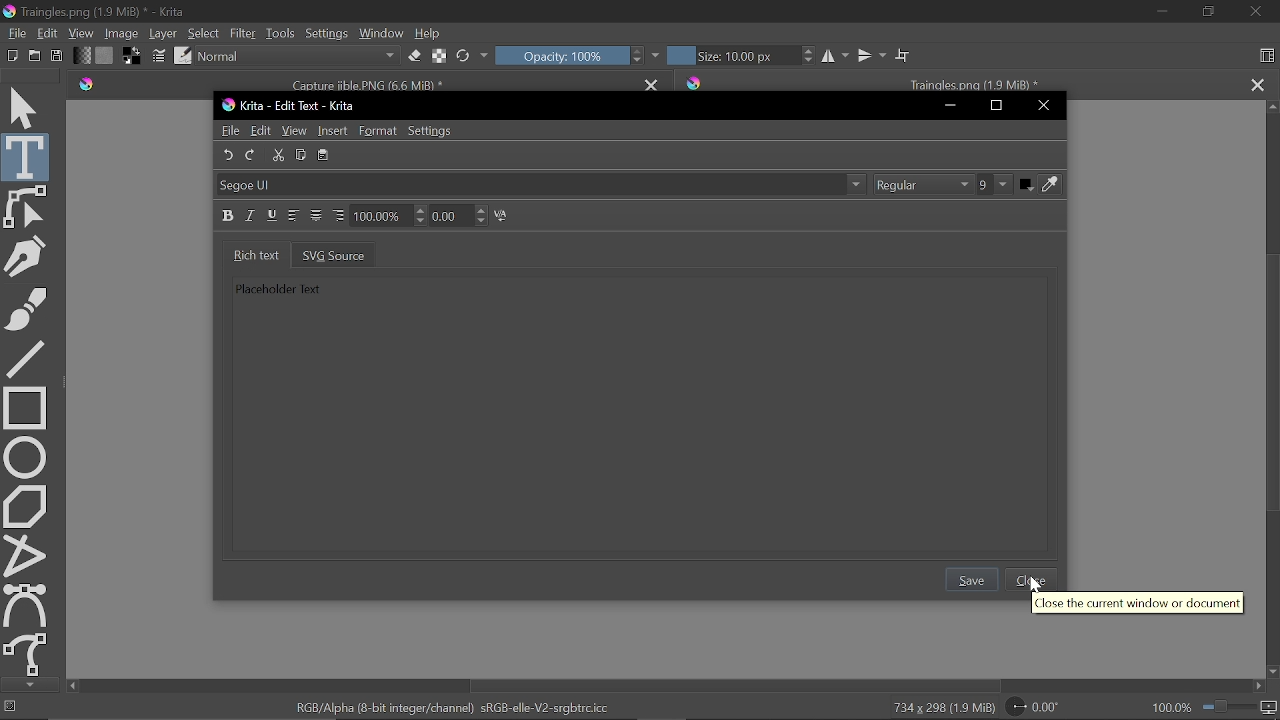  I want to click on Close window, so click(1254, 12).